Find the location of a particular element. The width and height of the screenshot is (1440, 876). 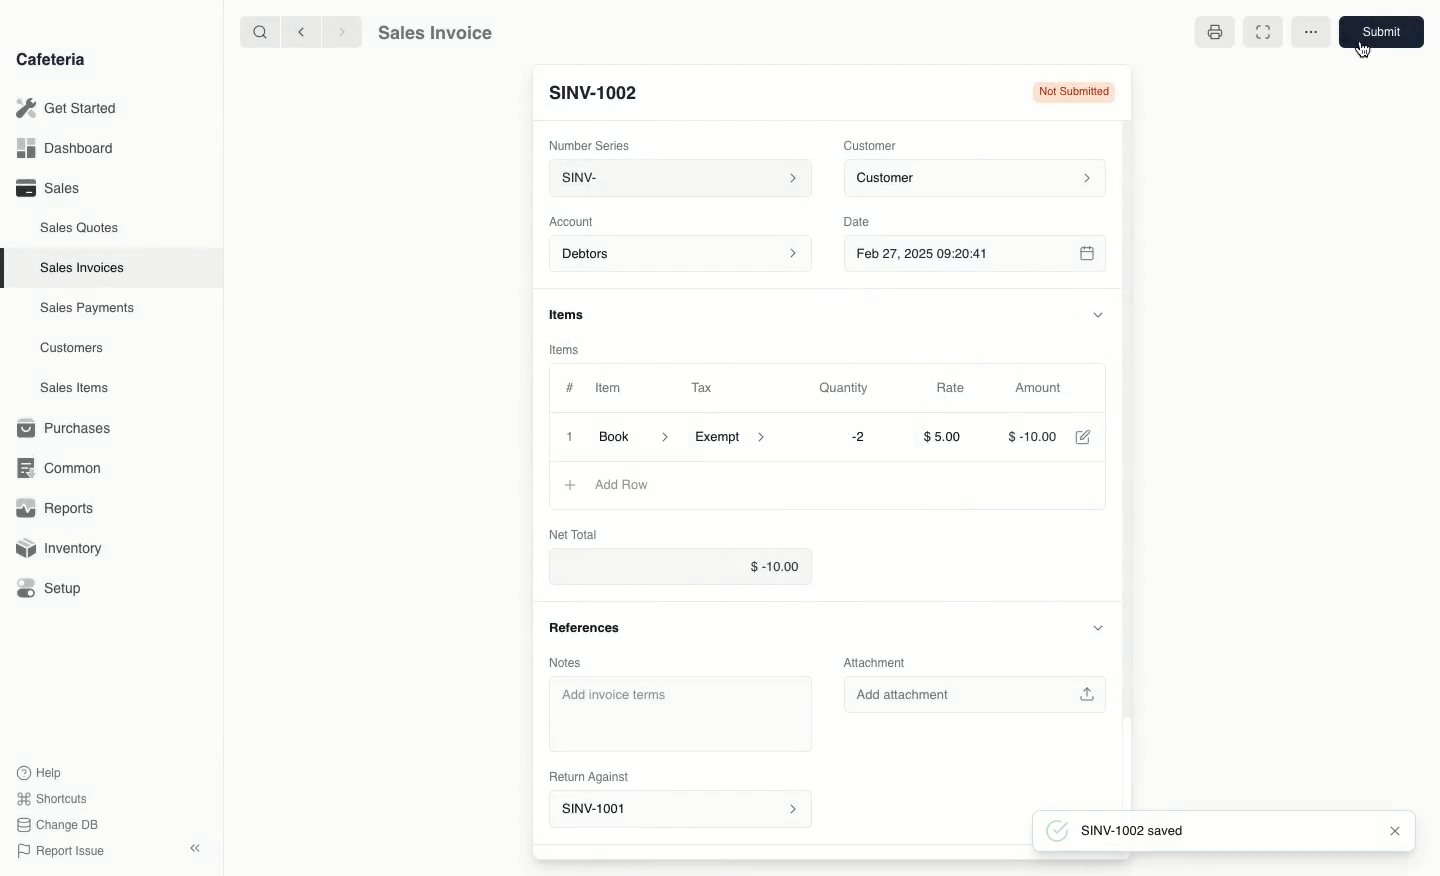

SINV- is located at coordinates (679, 178).